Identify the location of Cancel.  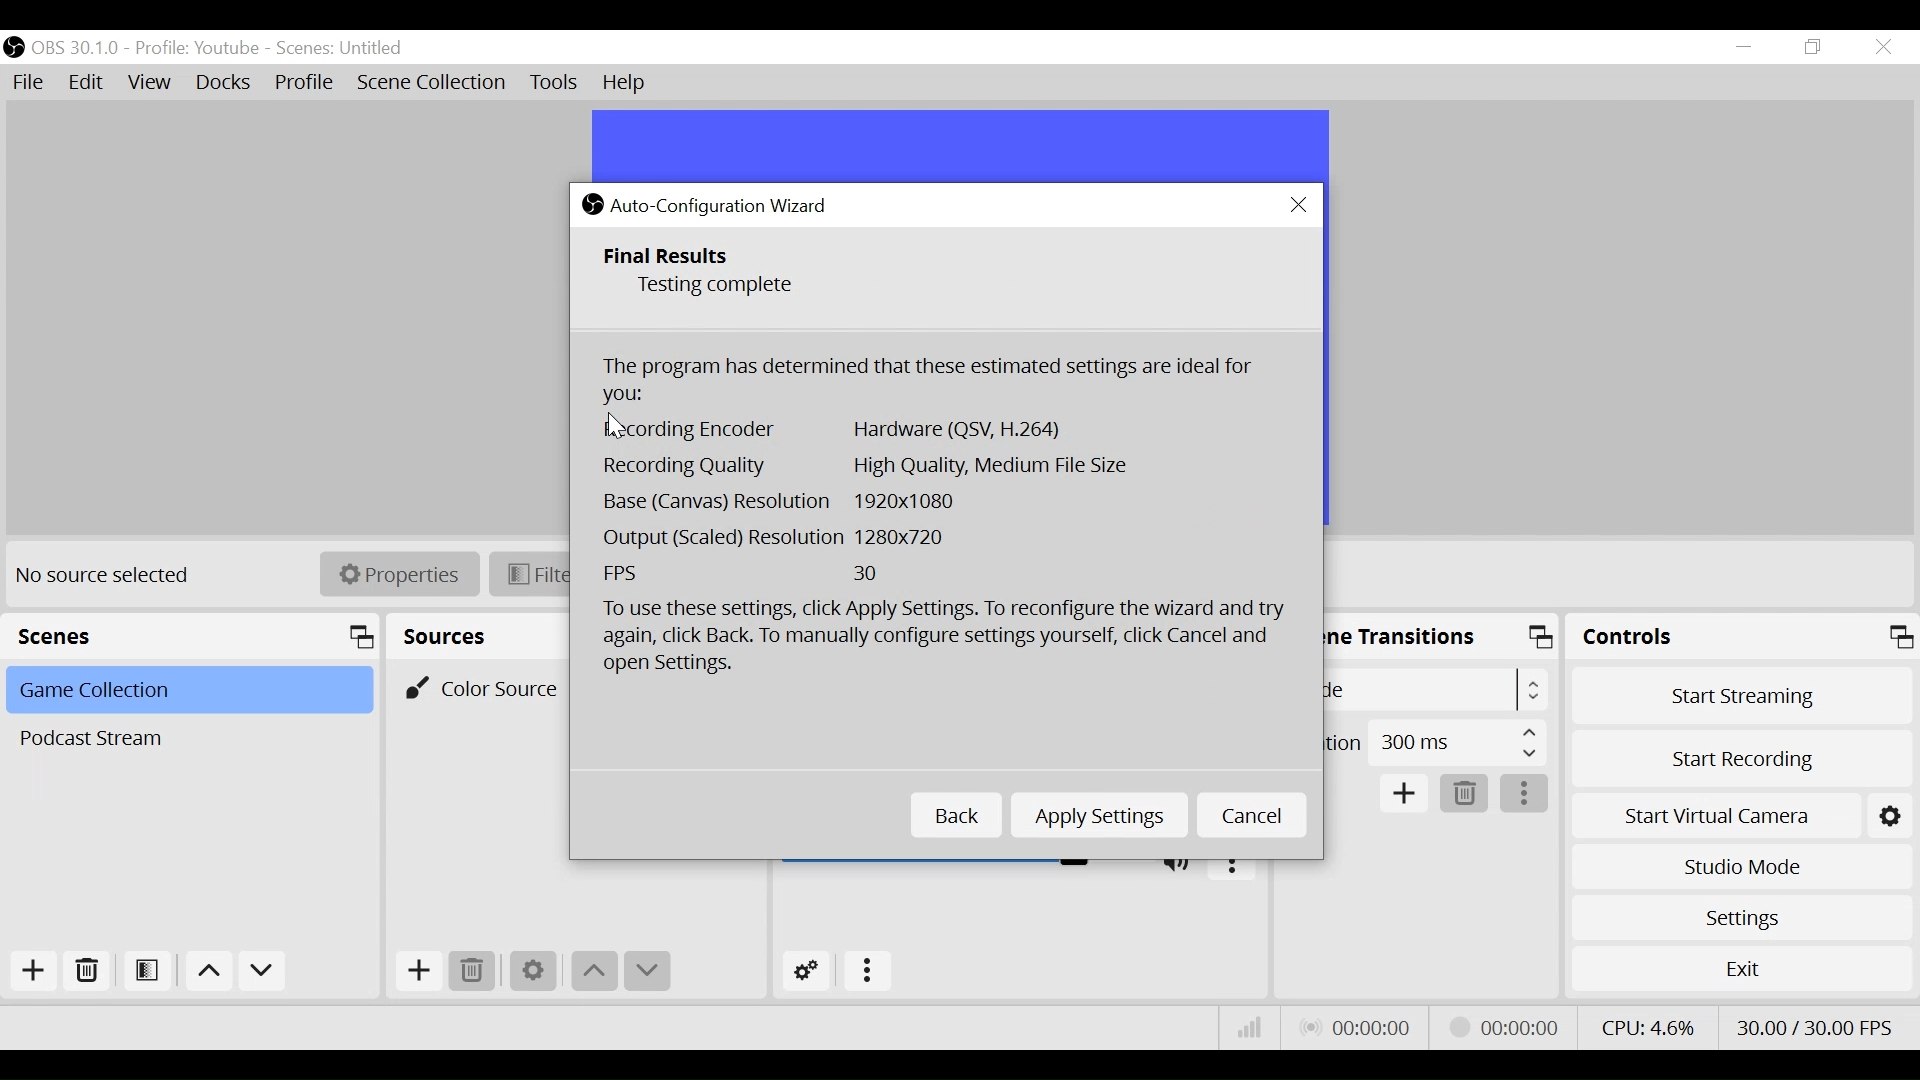
(1253, 816).